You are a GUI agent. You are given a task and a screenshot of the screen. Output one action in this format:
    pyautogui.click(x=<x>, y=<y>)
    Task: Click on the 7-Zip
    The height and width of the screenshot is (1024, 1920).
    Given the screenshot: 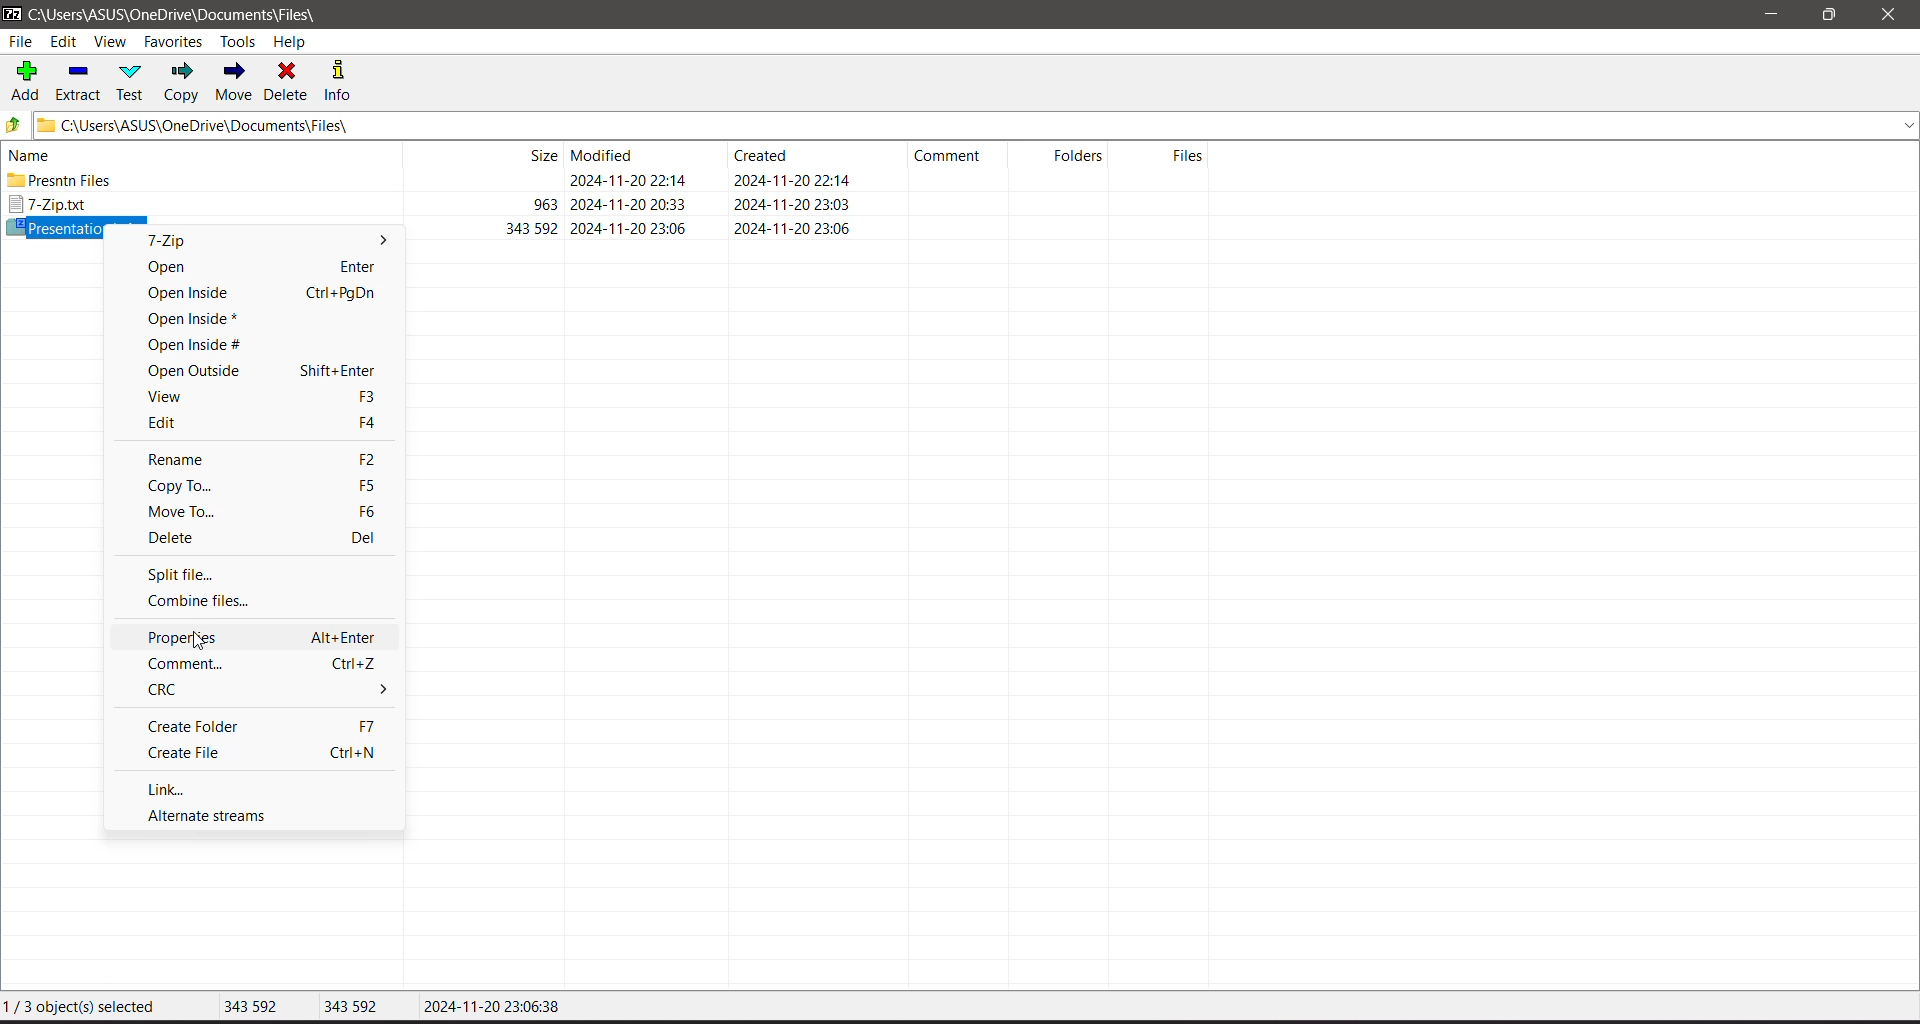 What is the action you would take?
    pyautogui.click(x=434, y=206)
    